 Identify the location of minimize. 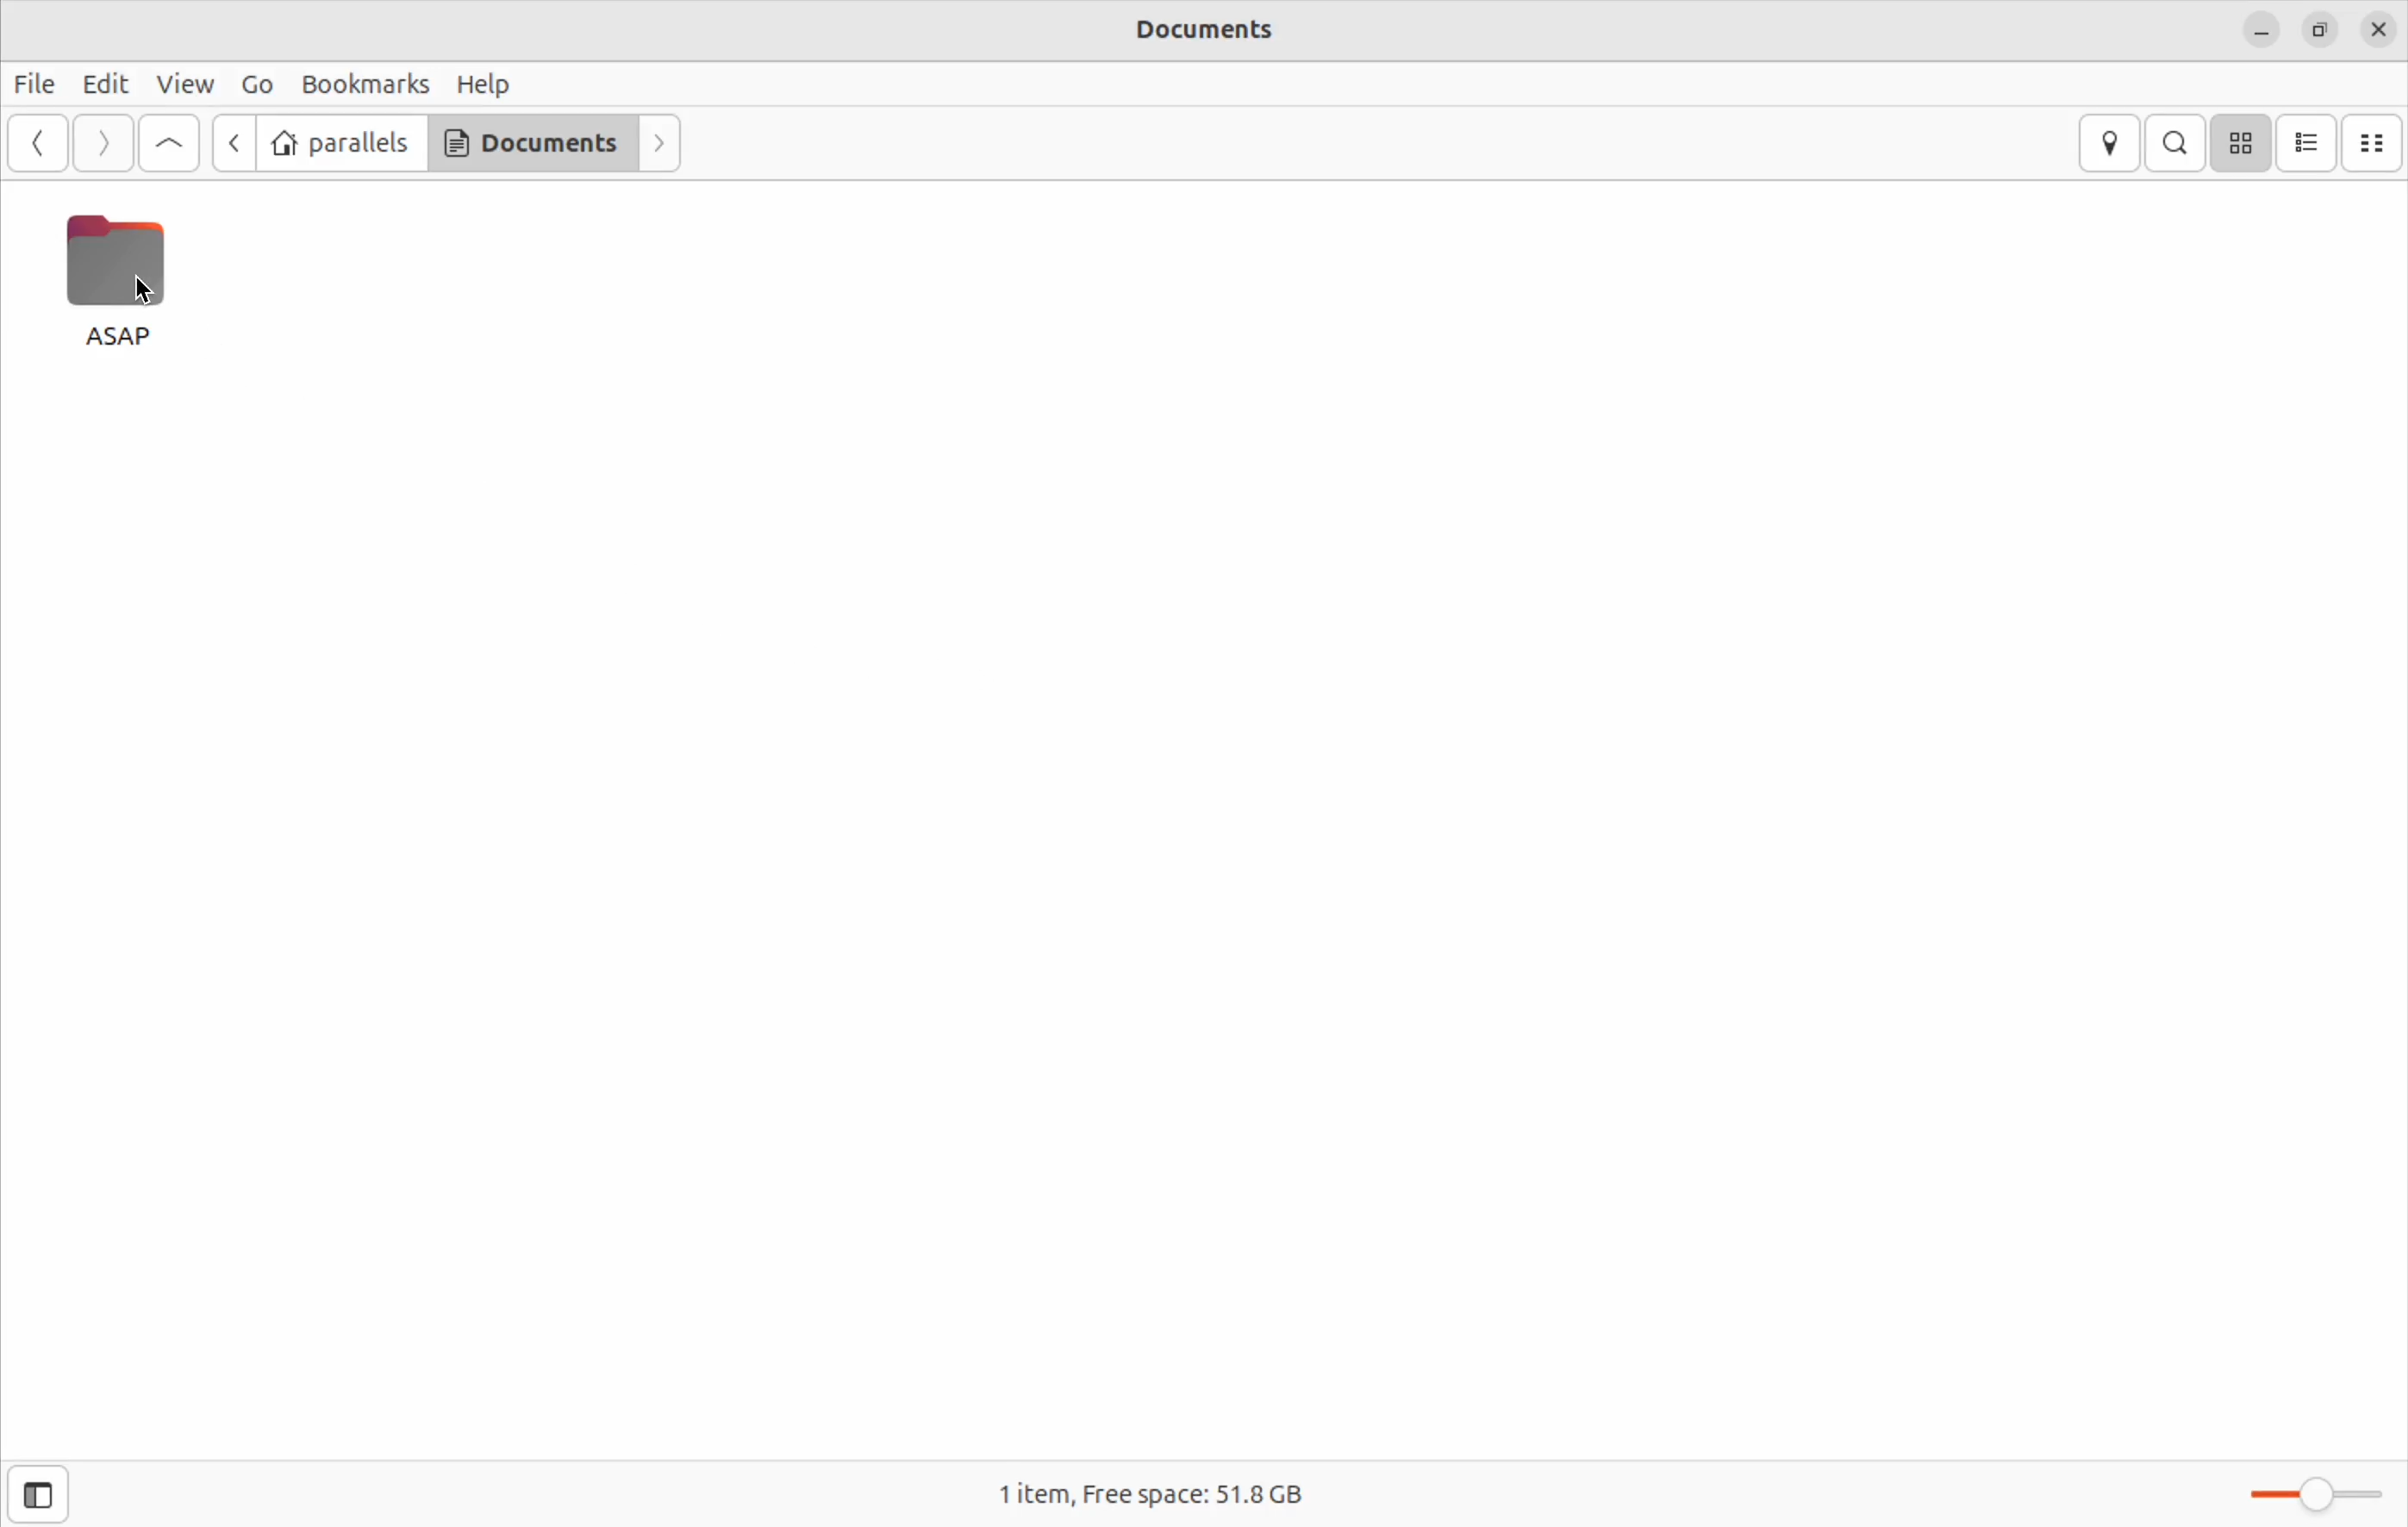
(2260, 31).